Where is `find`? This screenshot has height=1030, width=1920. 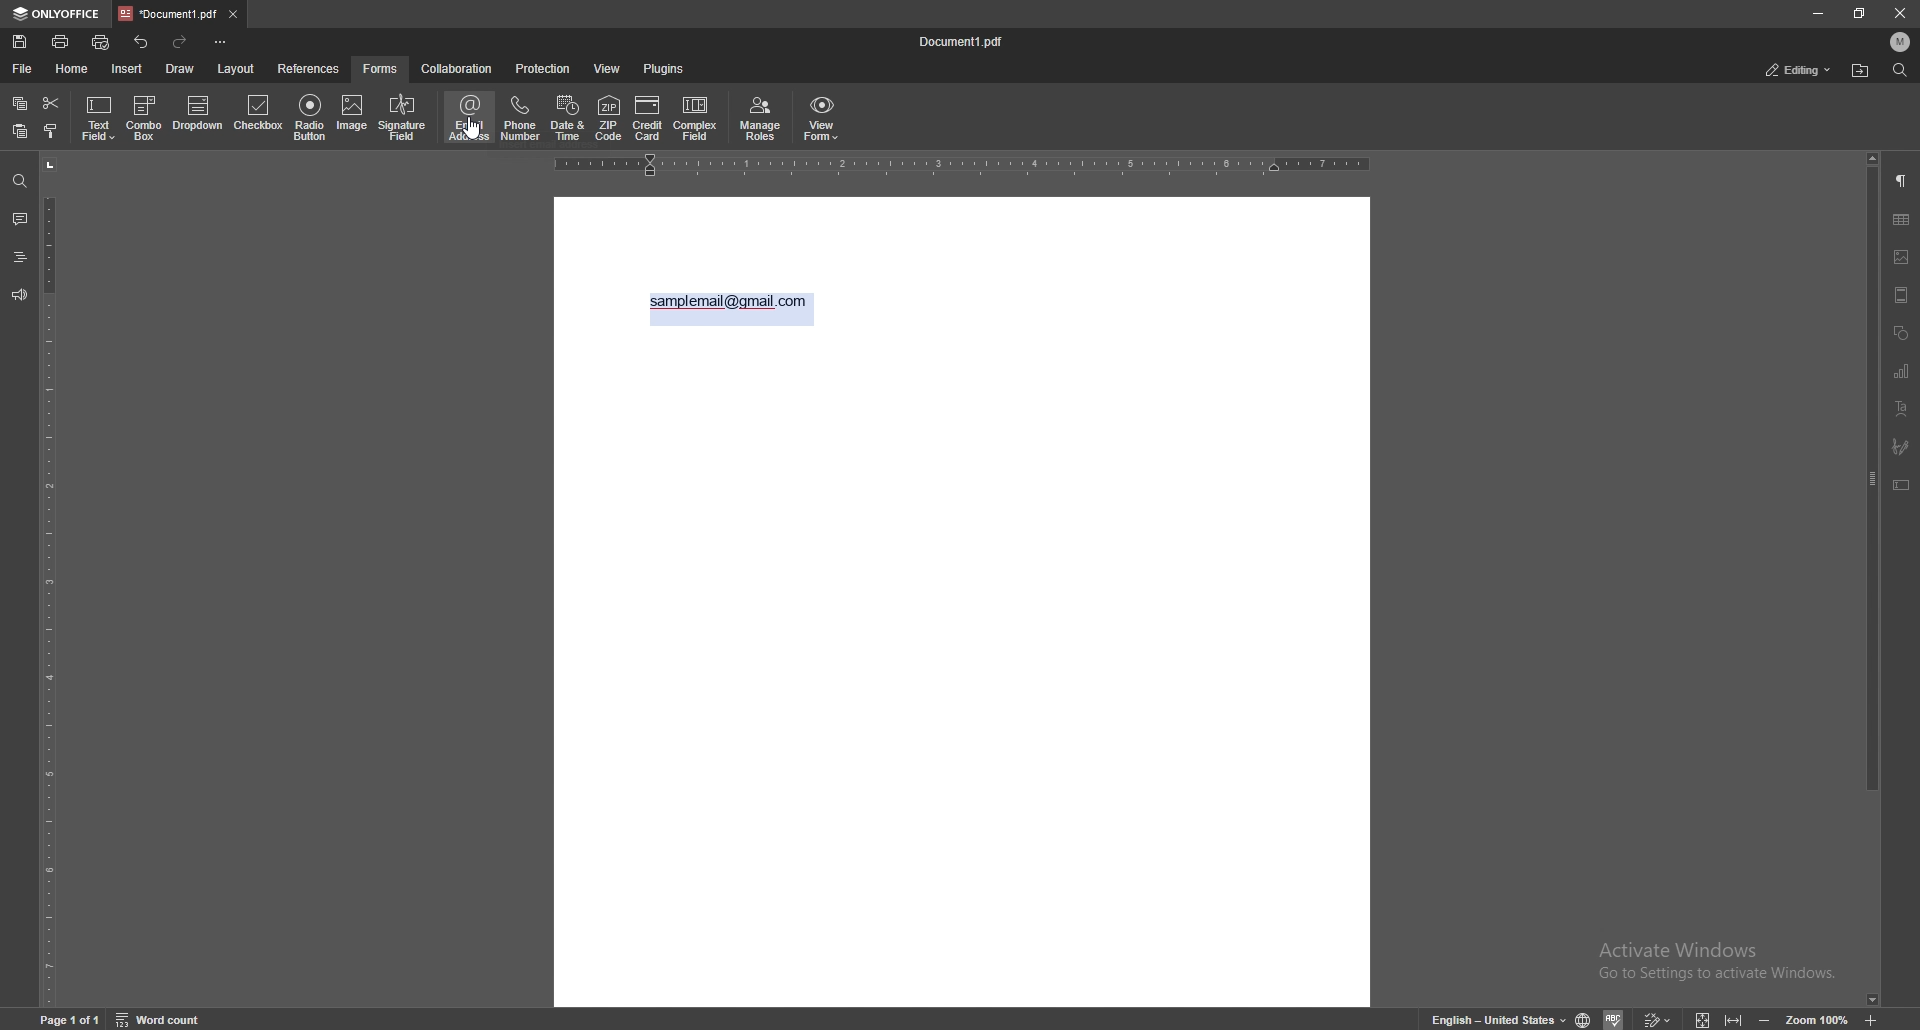
find is located at coordinates (1899, 69).